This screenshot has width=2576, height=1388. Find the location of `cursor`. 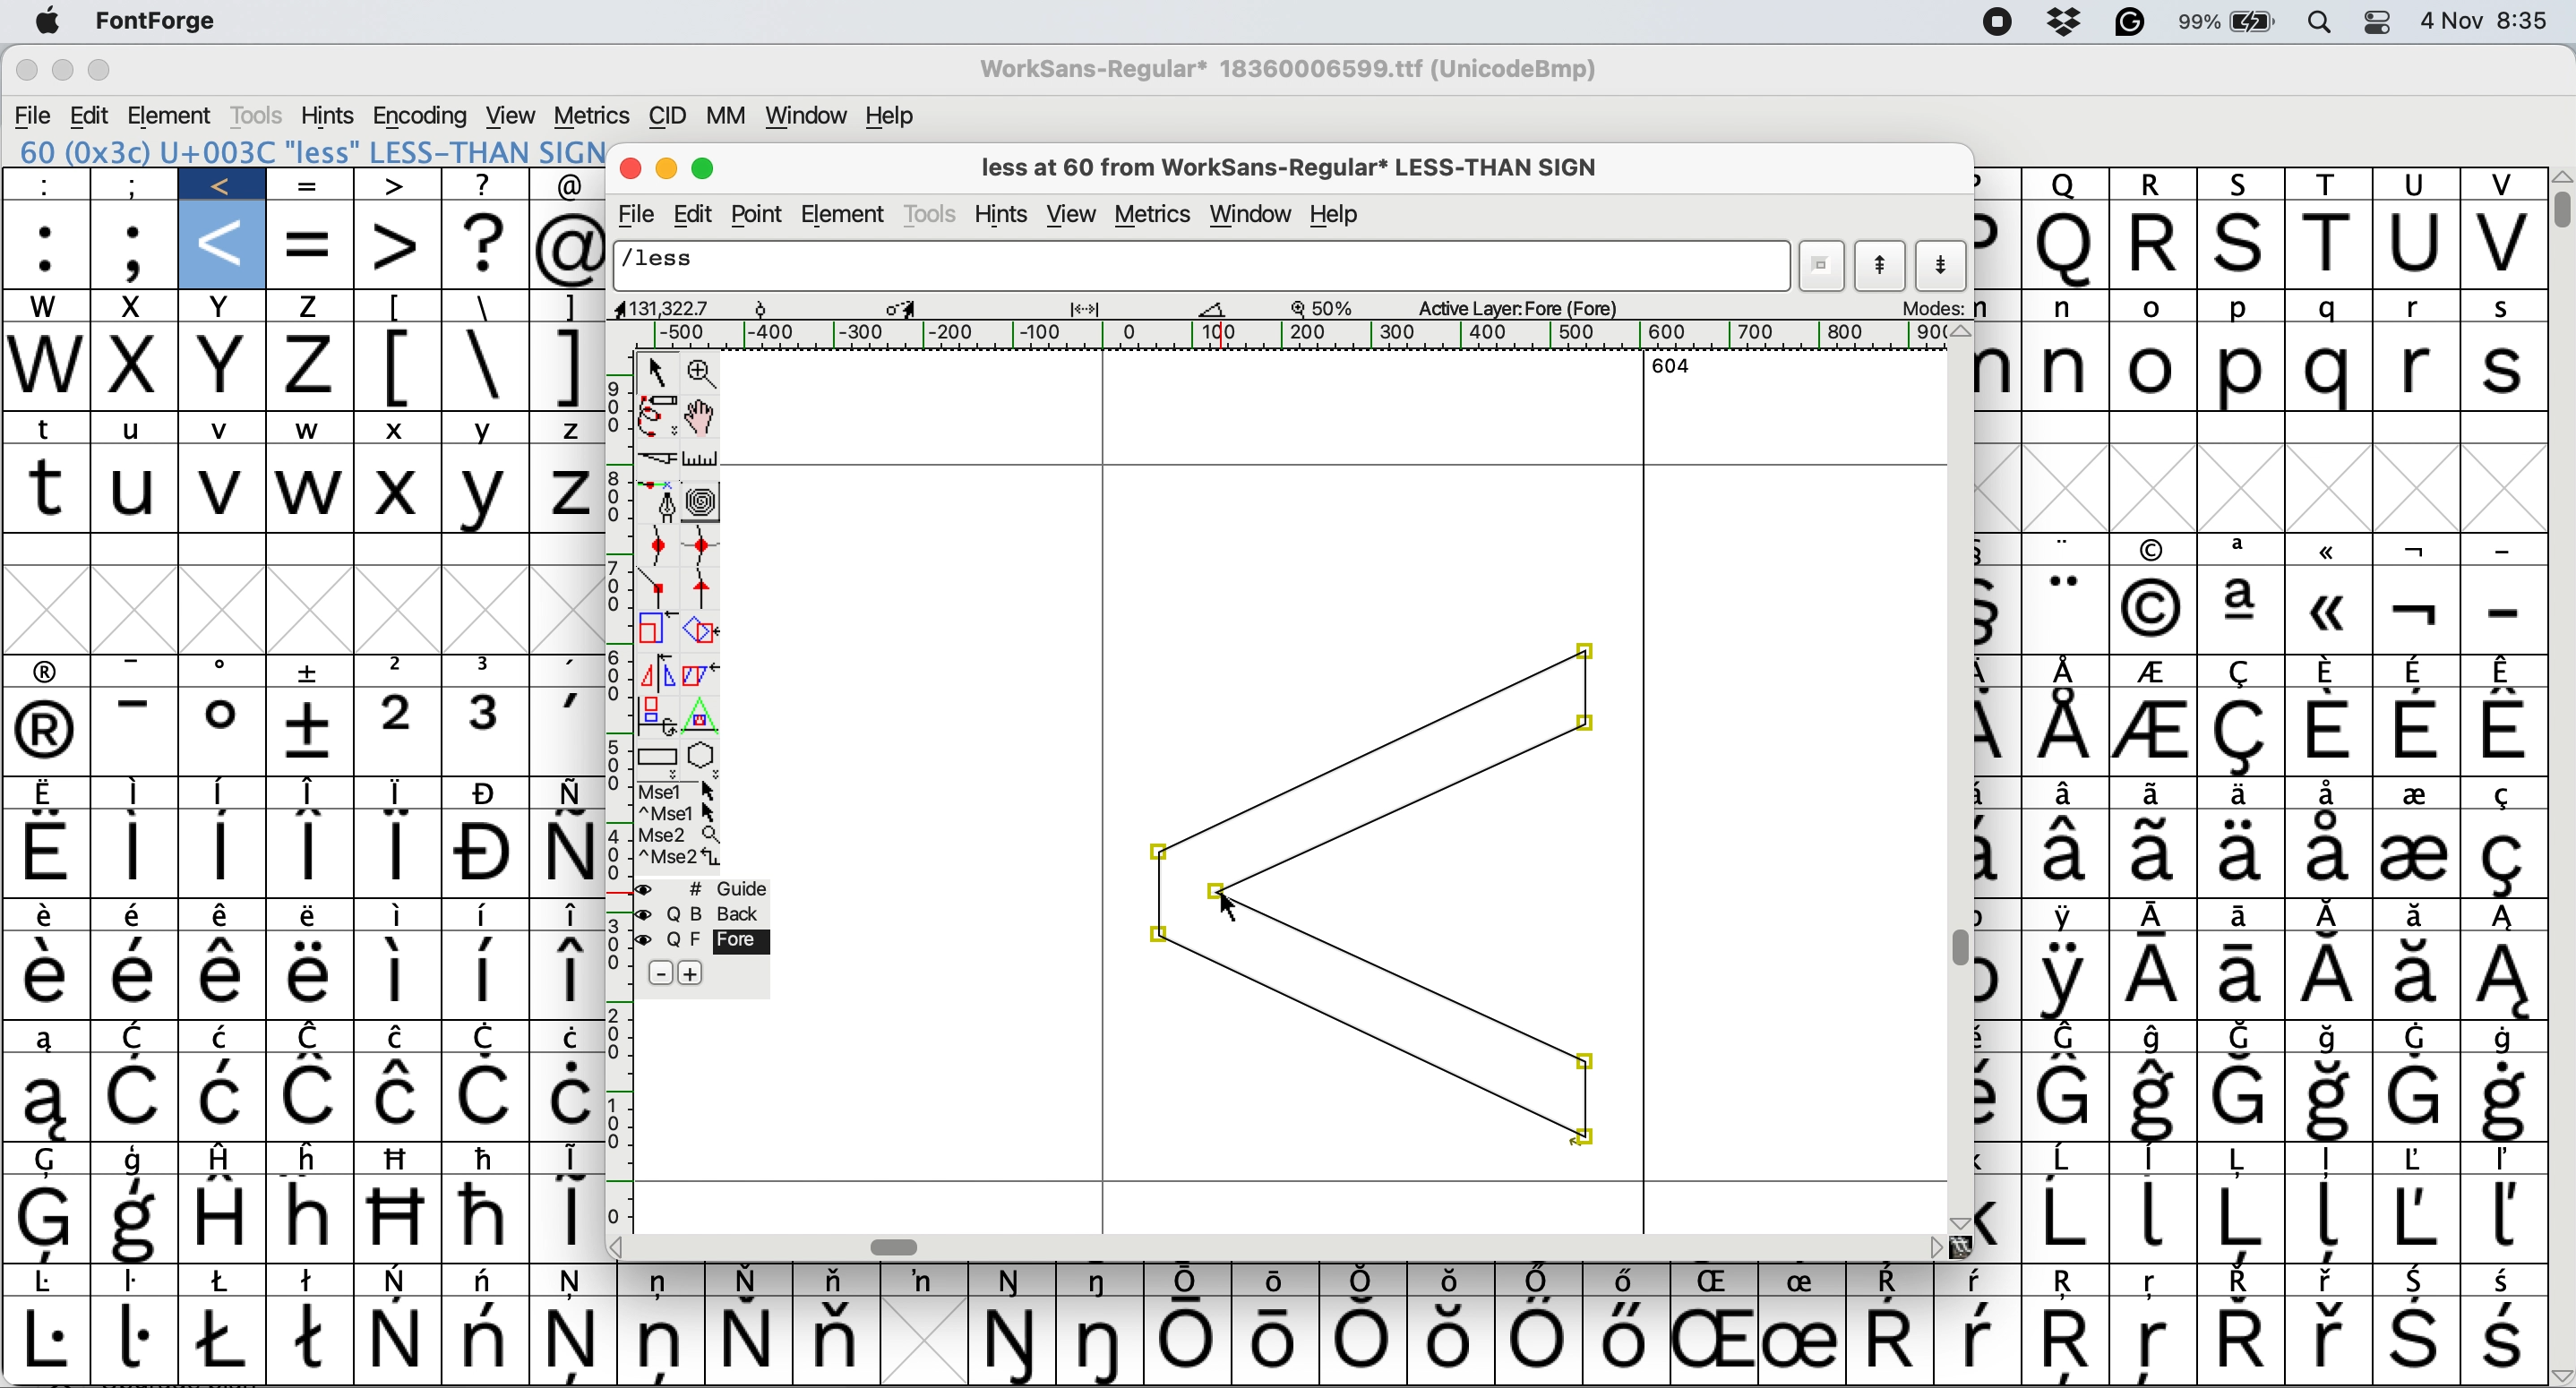

cursor is located at coordinates (1225, 904).